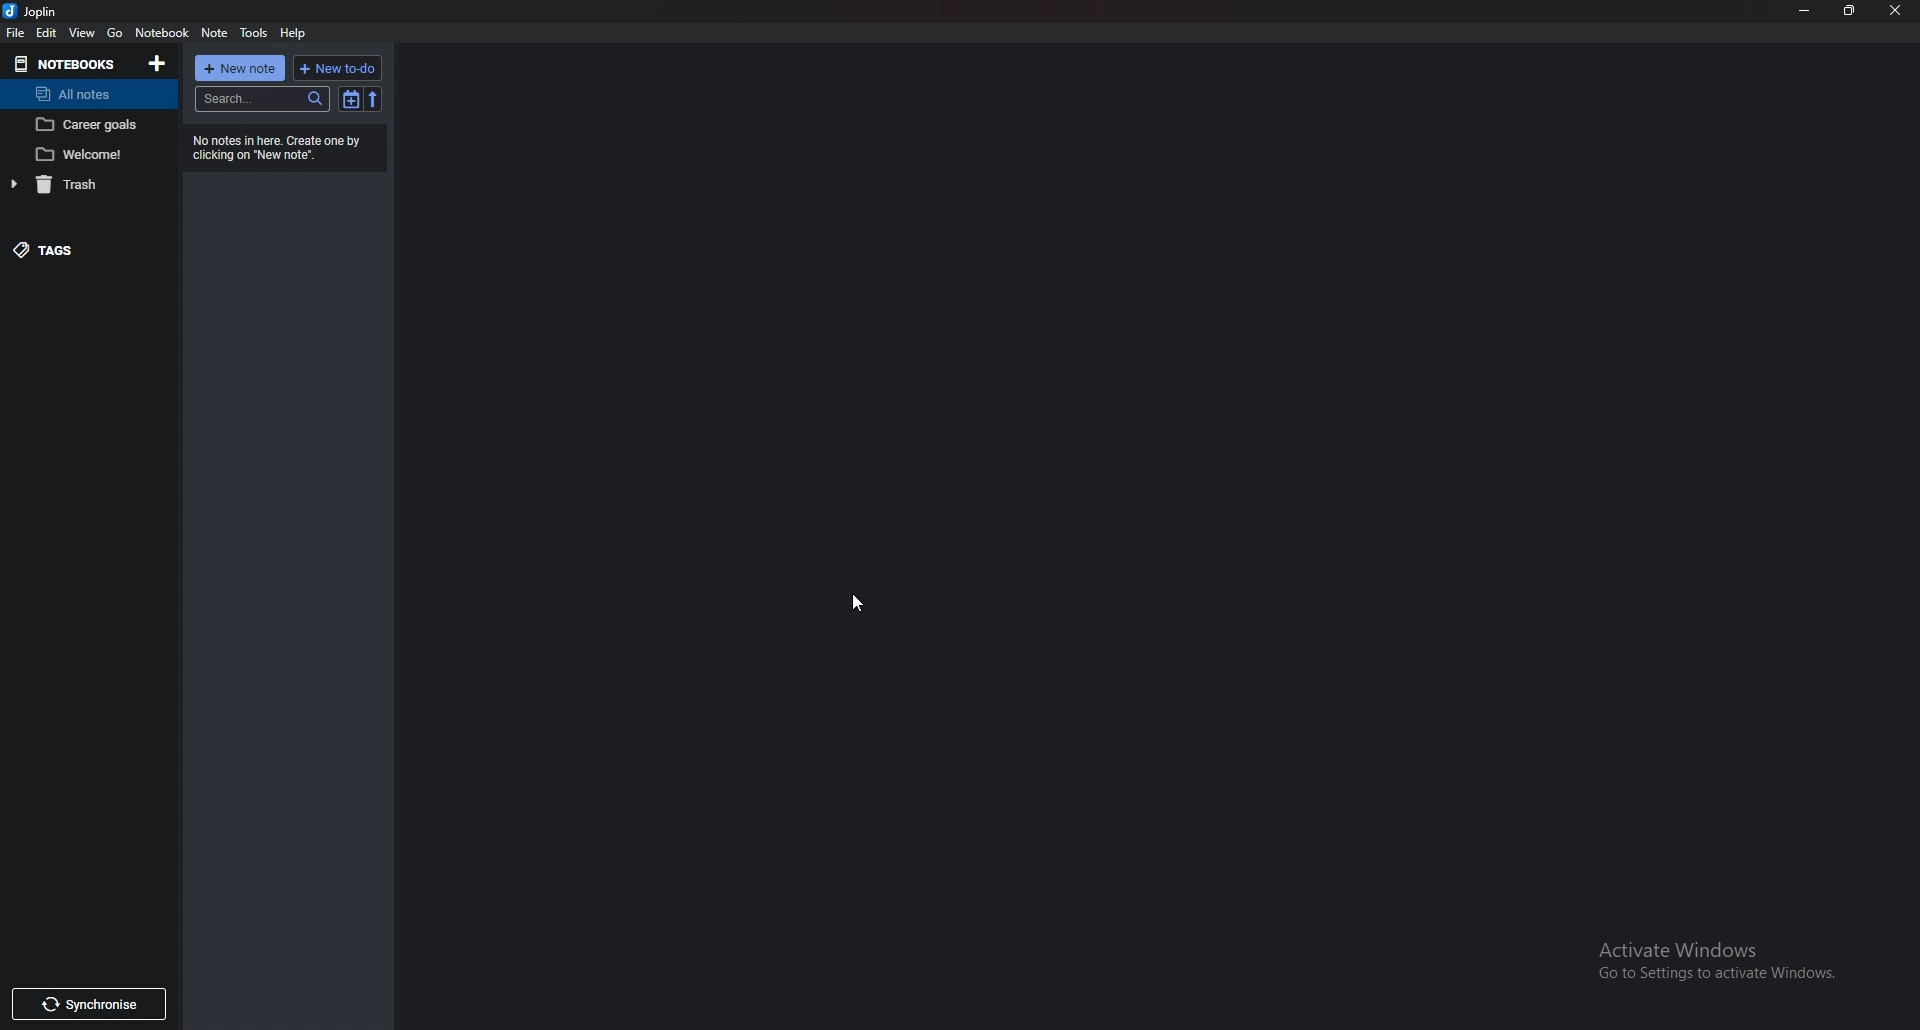 This screenshot has height=1030, width=1920. What do you see at coordinates (372, 99) in the screenshot?
I see `reverse sort order` at bounding box center [372, 99].